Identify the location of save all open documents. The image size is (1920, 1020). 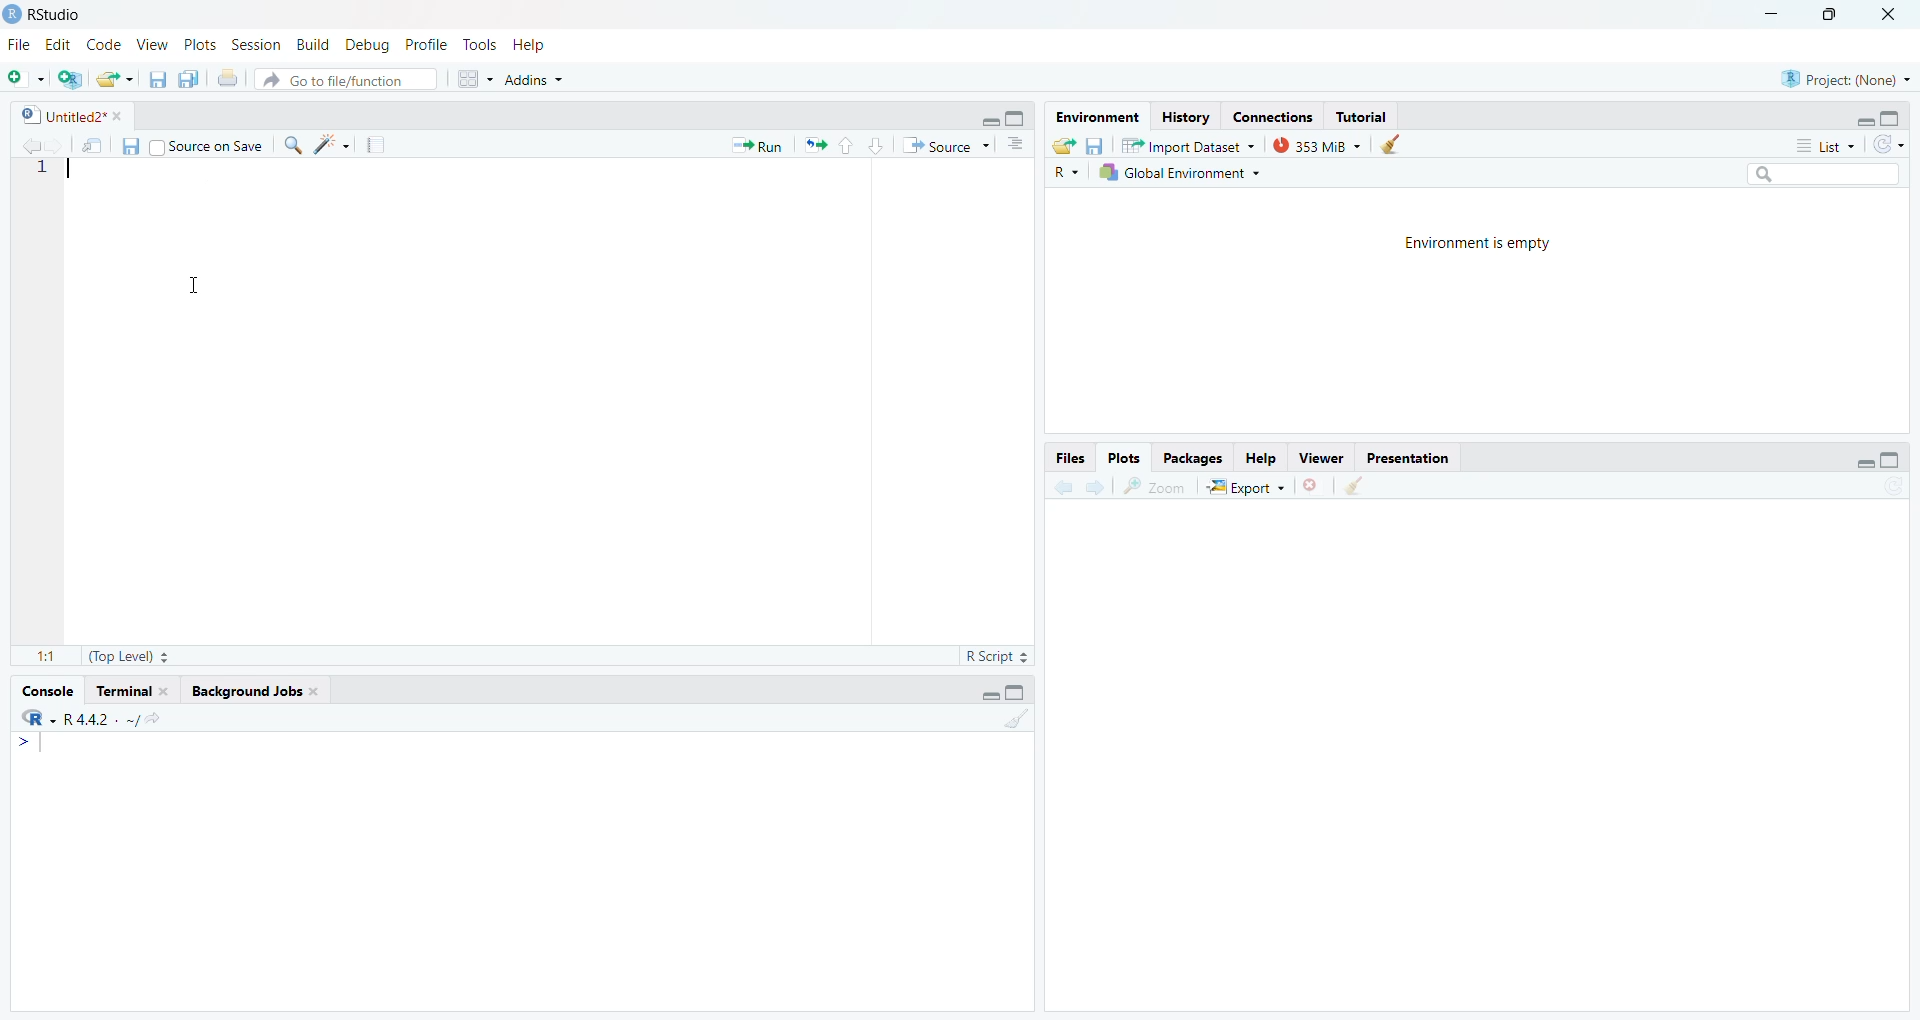
(188, 79).